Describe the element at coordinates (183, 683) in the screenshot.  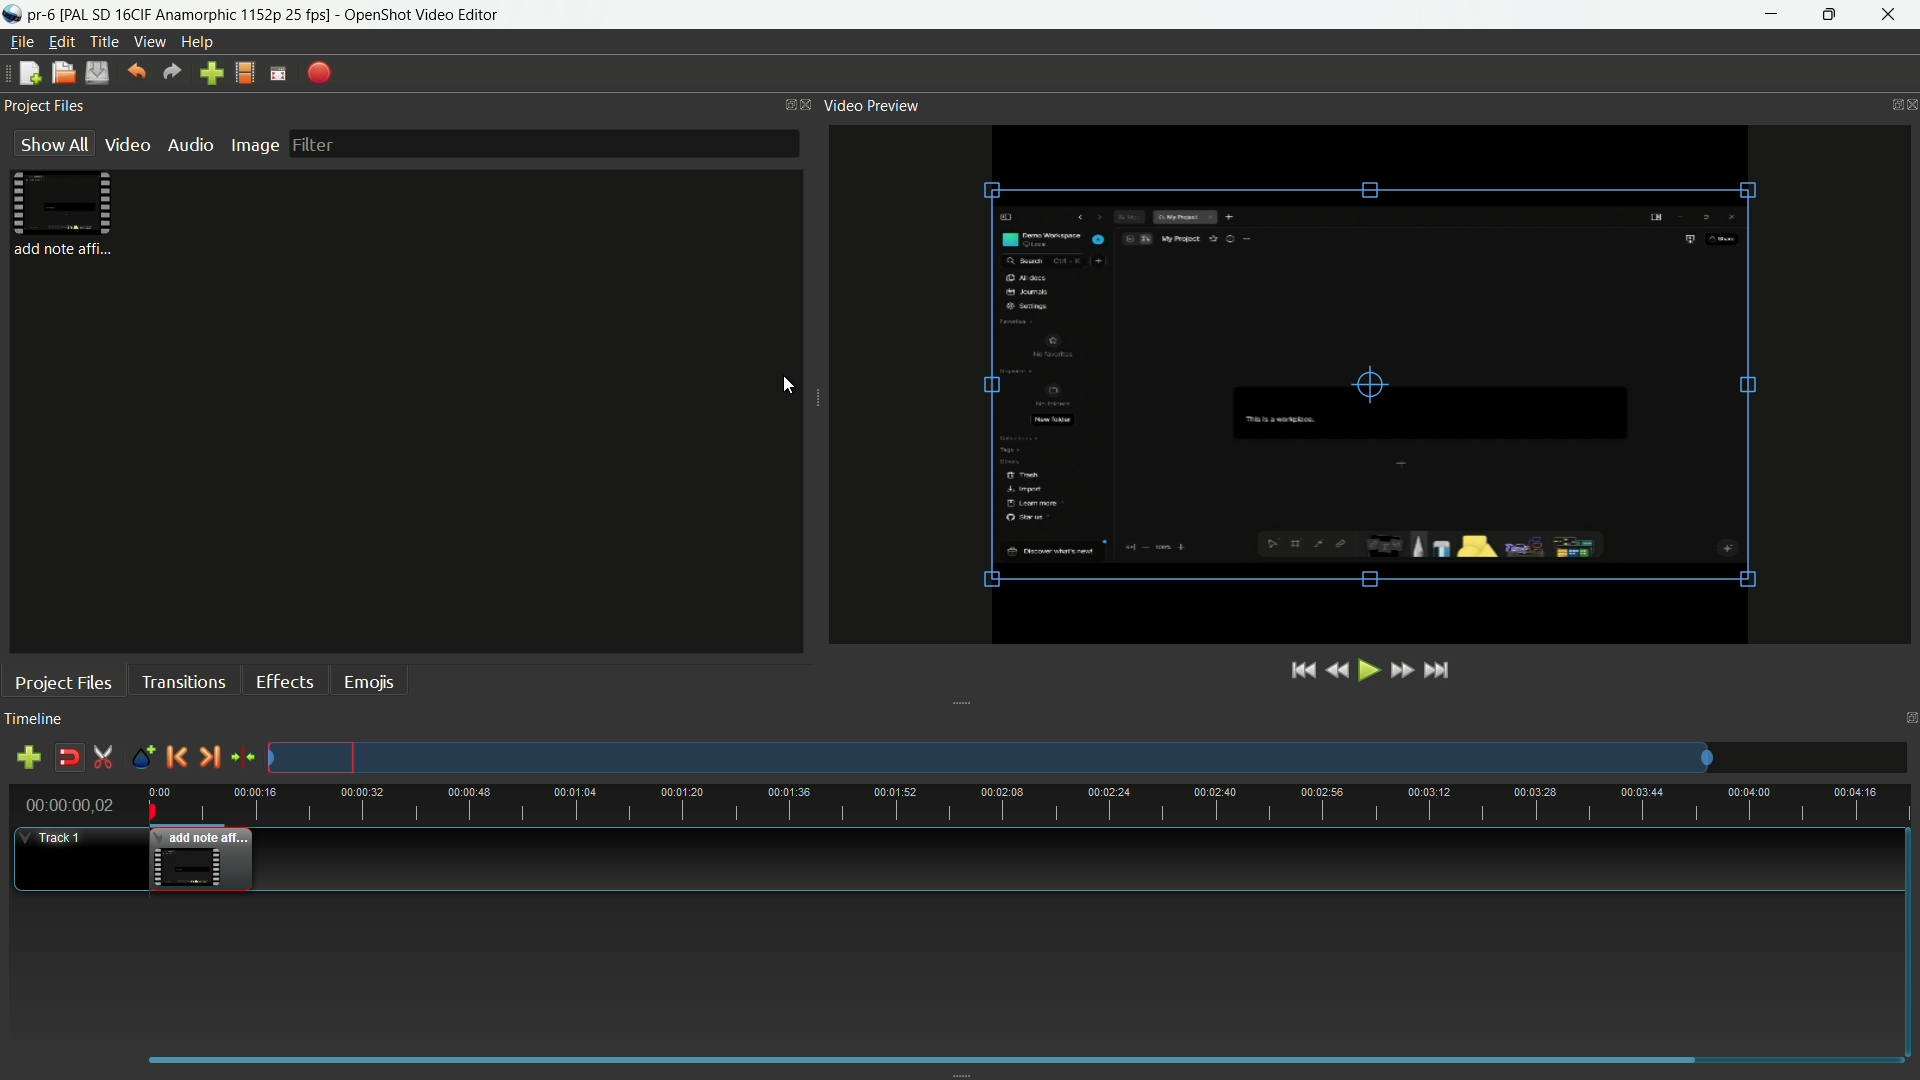
I see `transitions` at that location.